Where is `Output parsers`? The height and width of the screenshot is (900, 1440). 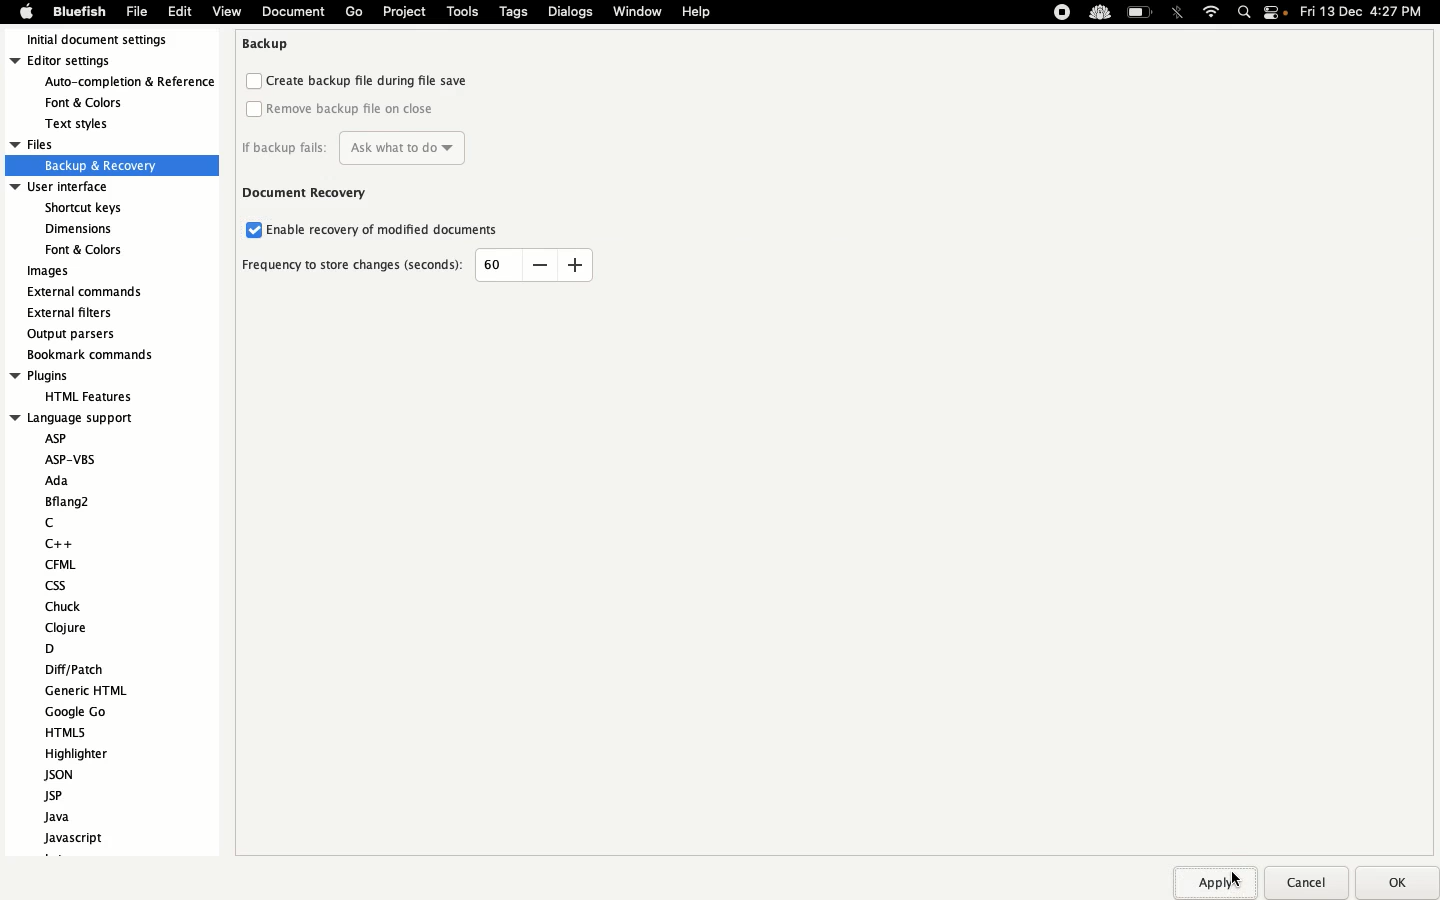
Output parsers is located at coordinates (73, 336).